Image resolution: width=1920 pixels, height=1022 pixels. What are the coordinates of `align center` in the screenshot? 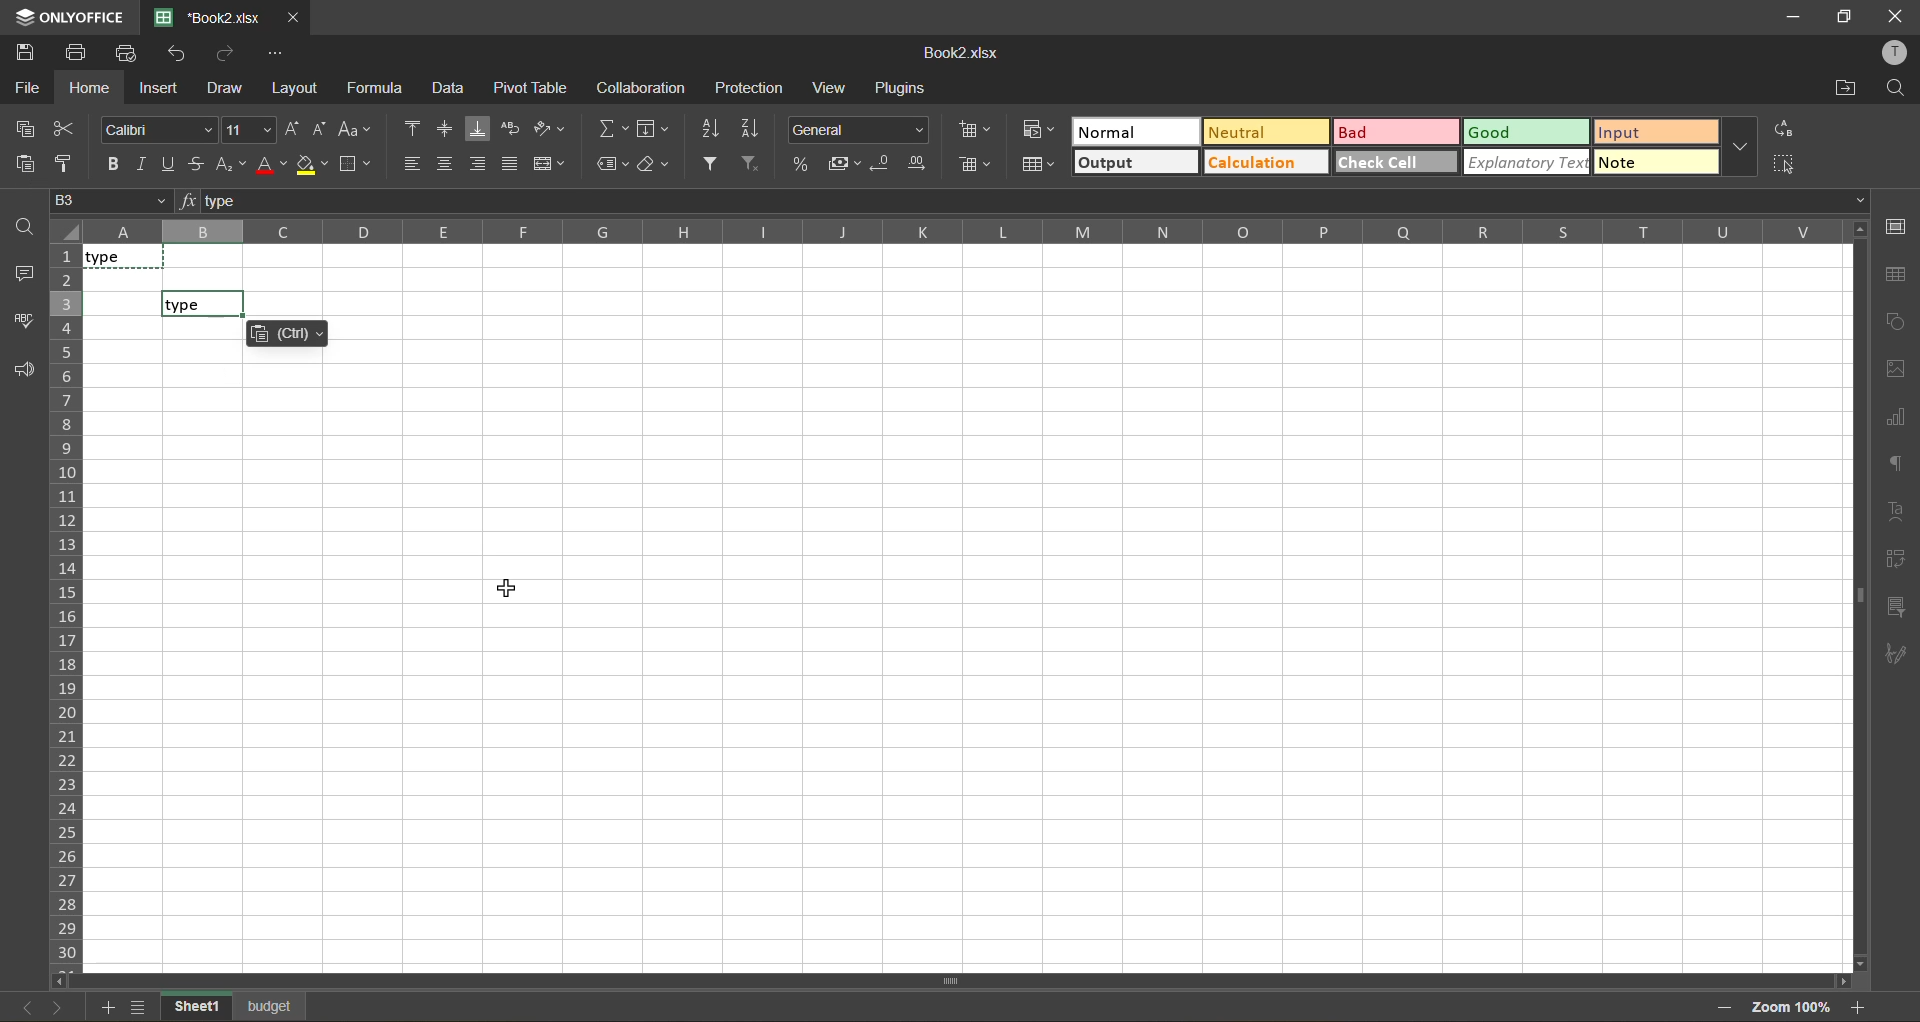 It's located at (446, 160).